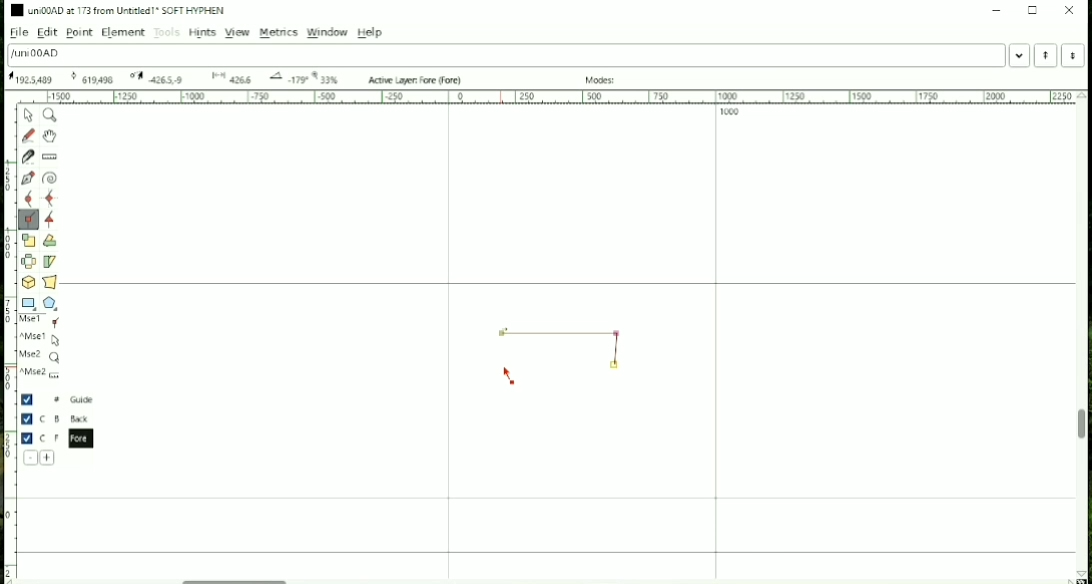 Image resolution: width=1092 pixels, height=584 pixels. I want to click on Next Word, so click(1076, 55).